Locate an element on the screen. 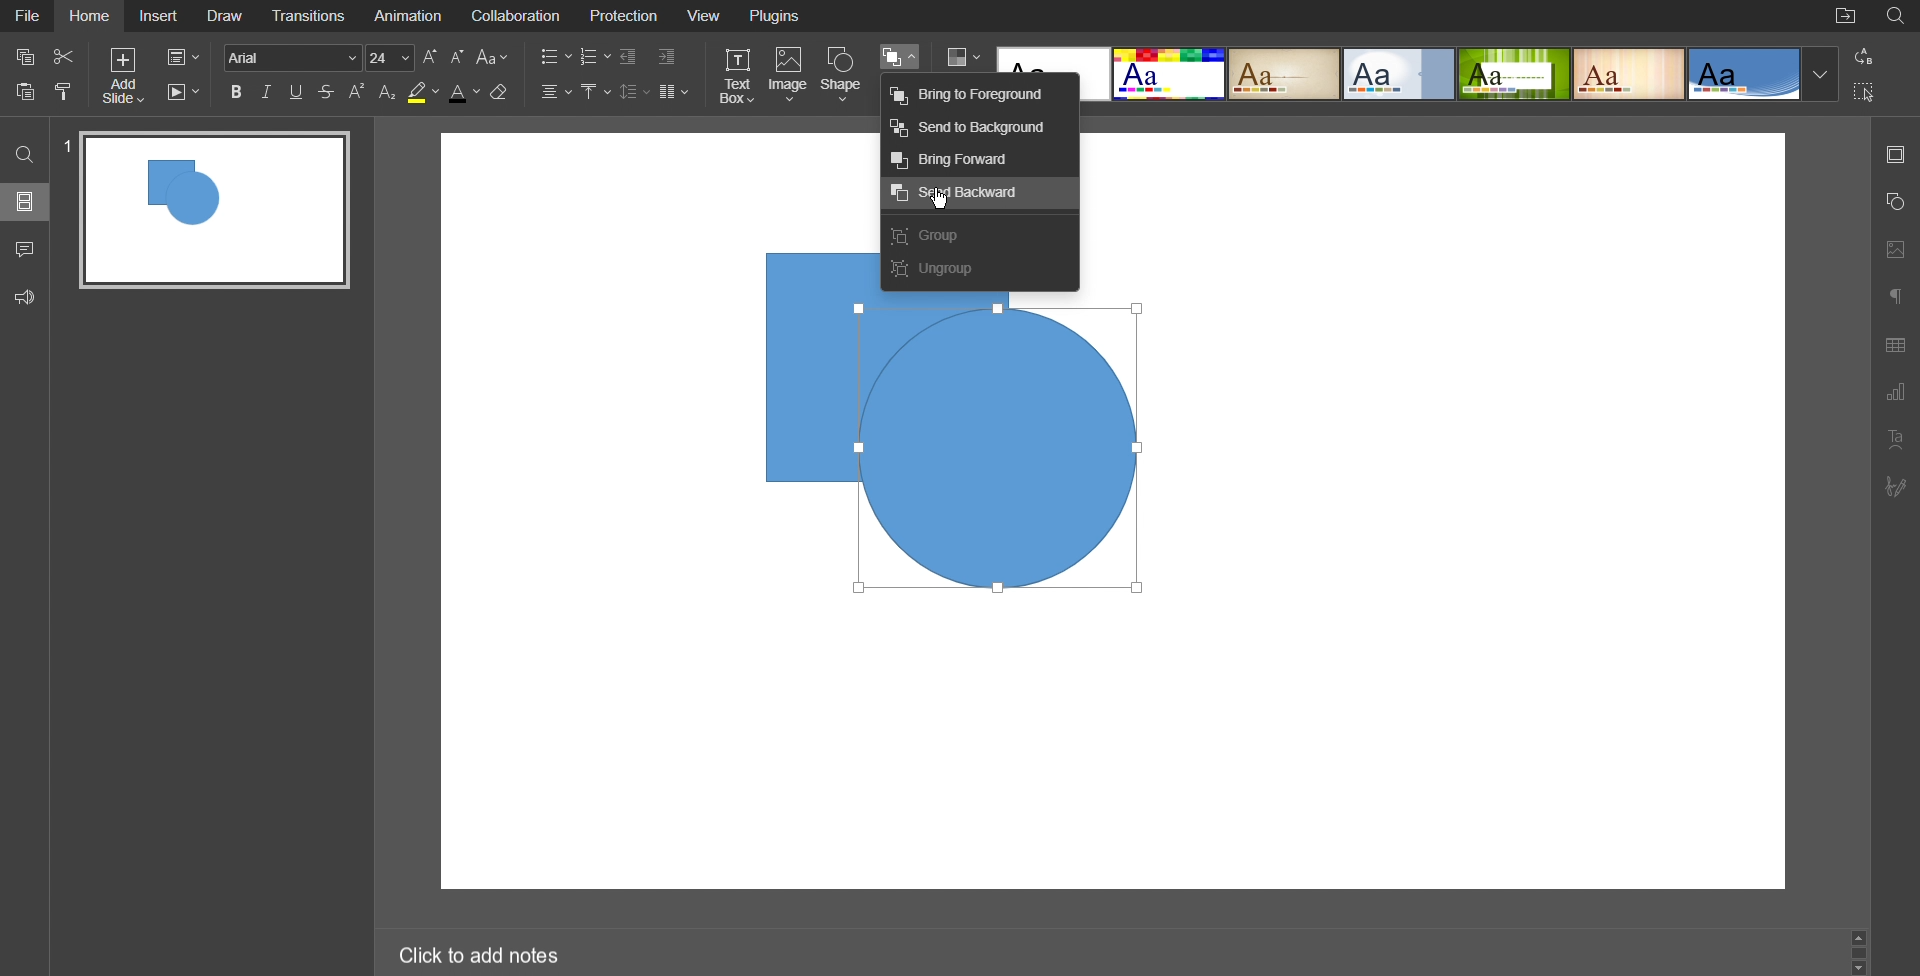 The width and height of the screenshot is (1920, 976). Image Settings is located at coordinates (1896, 249).